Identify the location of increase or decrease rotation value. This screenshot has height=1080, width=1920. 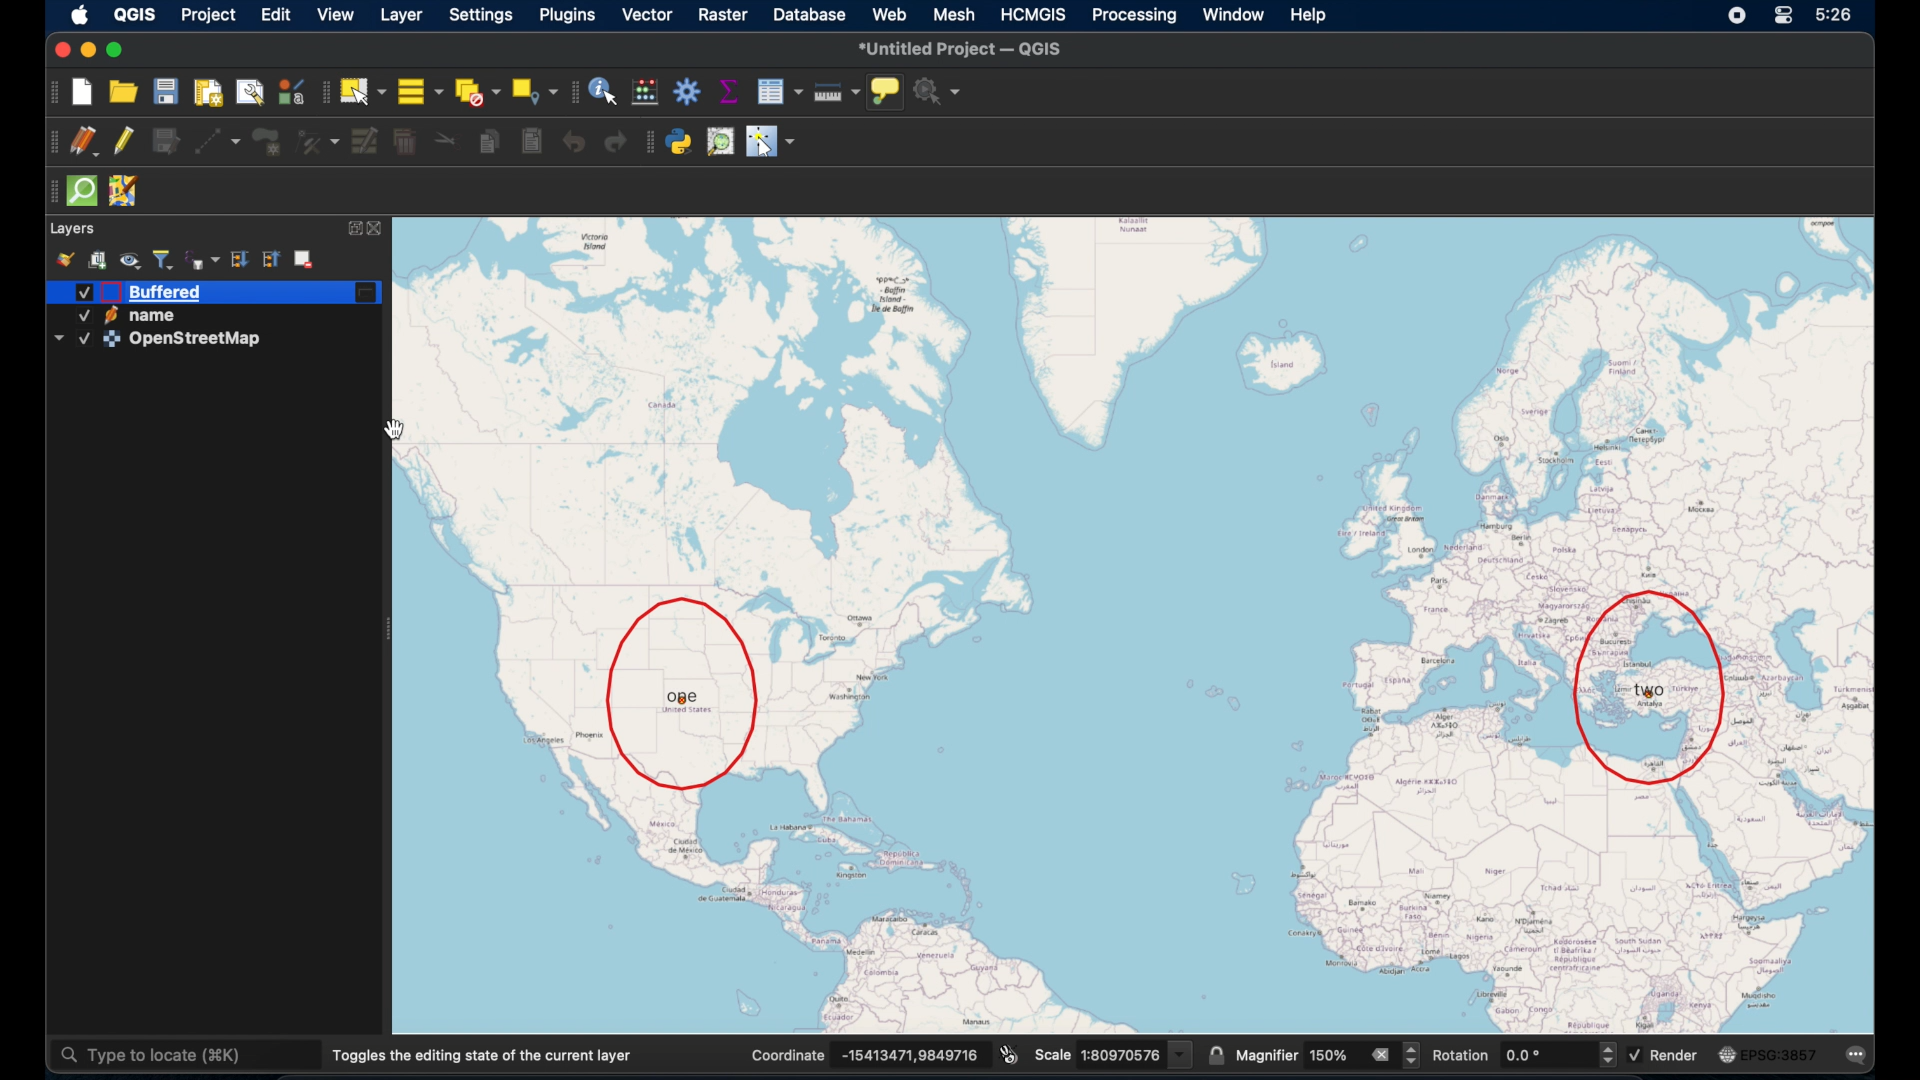
(1607, 1055).